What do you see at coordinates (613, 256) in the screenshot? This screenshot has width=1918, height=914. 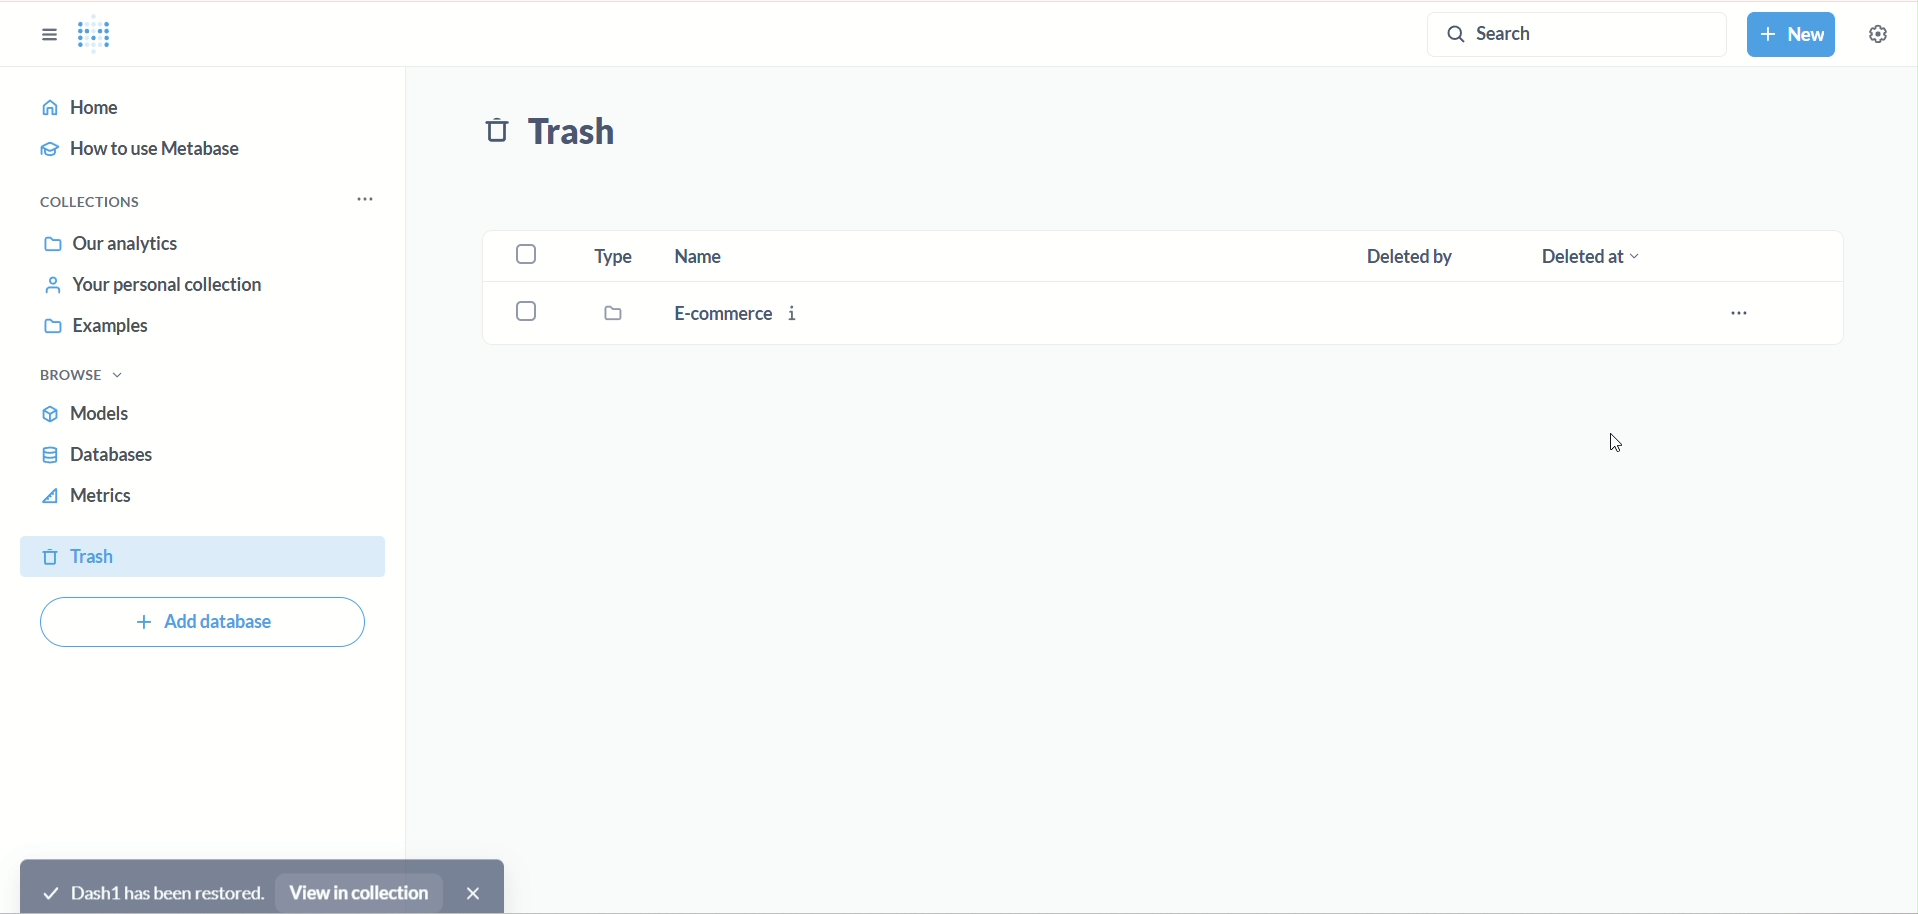 I see `type` at bounding box center [613, 256].